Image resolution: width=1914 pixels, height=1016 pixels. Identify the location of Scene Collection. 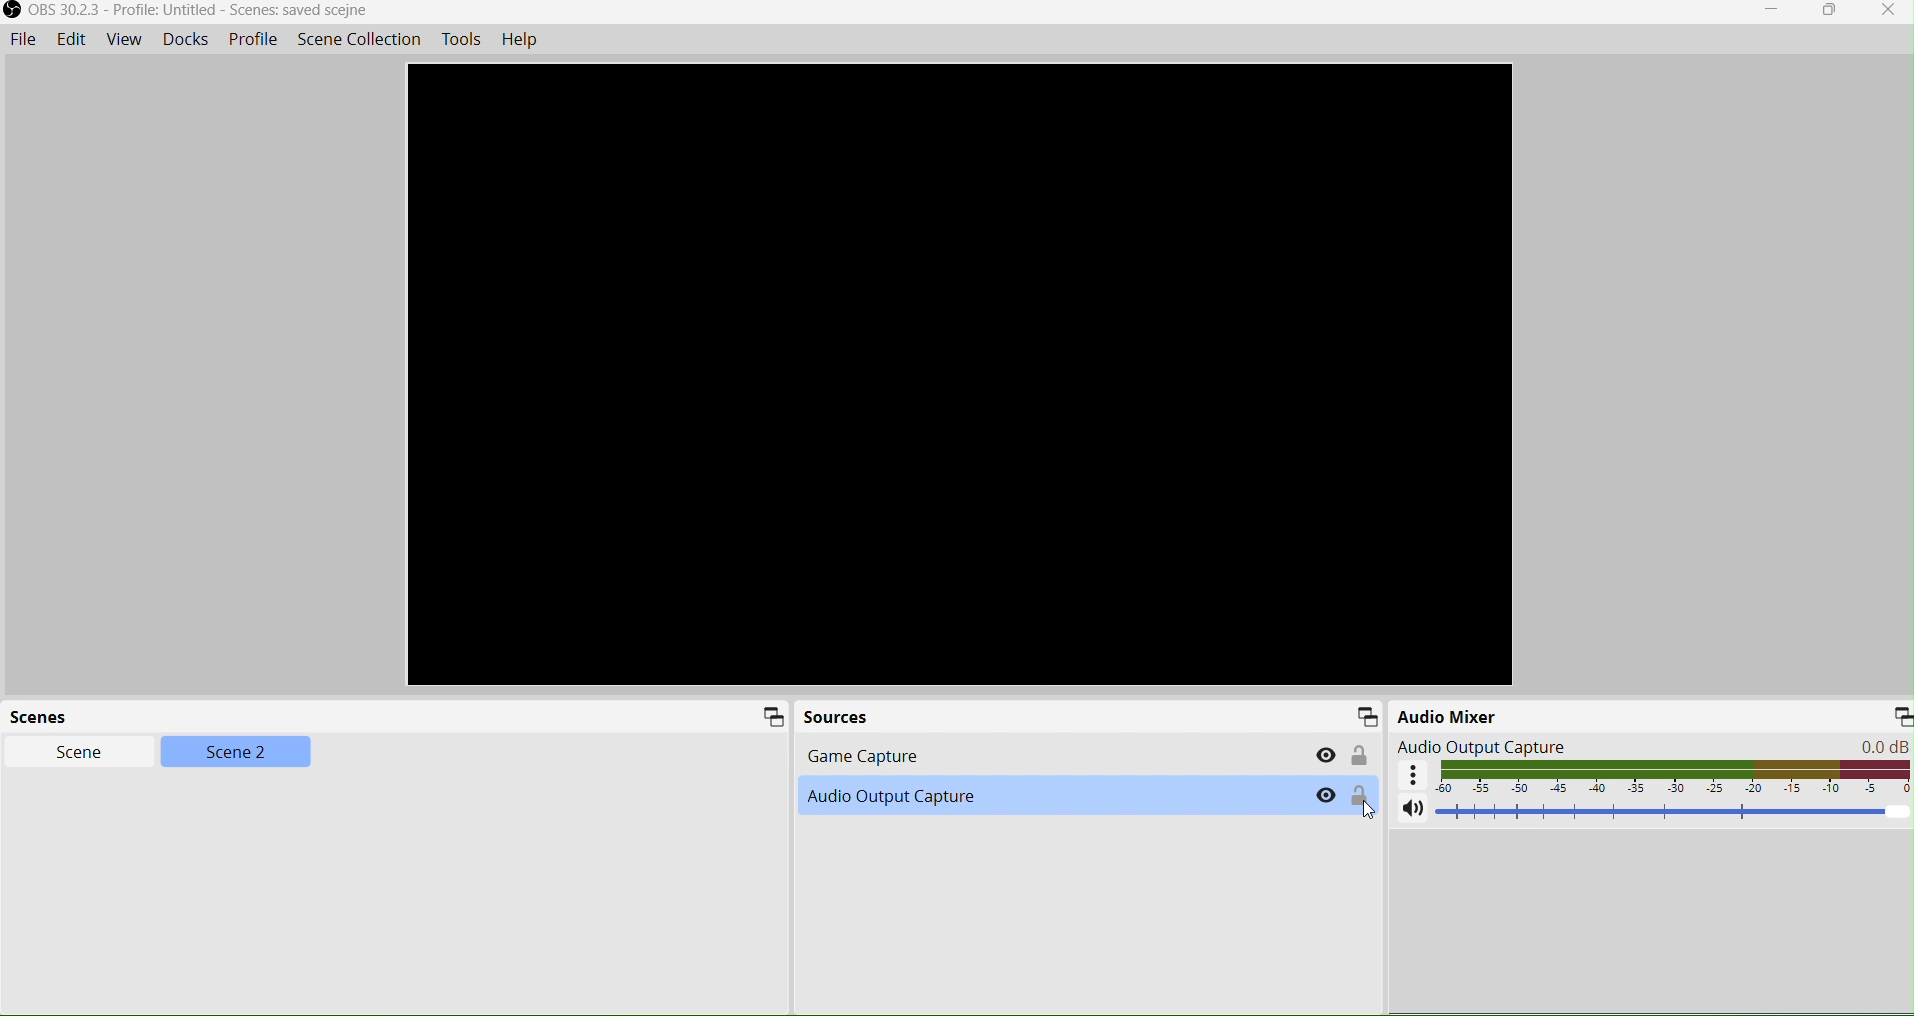
(359, 39).